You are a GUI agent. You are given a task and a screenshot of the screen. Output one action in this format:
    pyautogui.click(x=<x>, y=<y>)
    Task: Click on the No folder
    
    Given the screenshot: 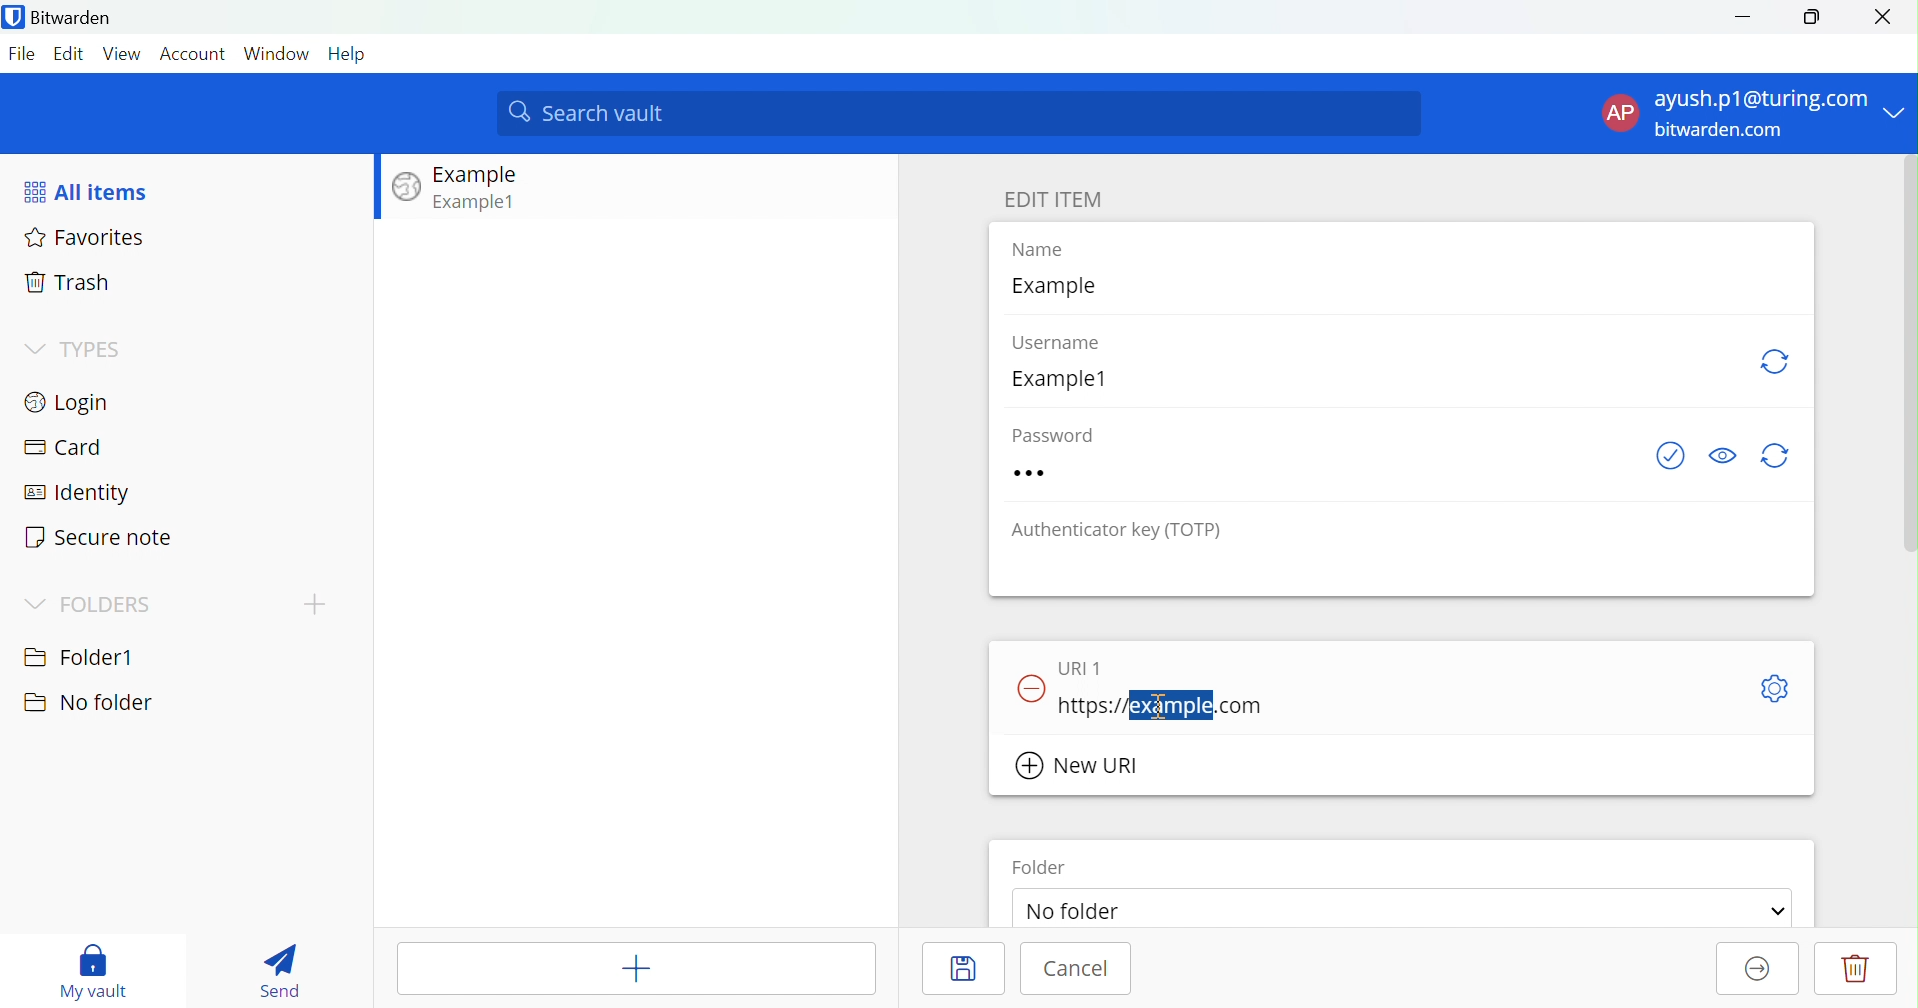 What is the action you would take?
    pyautogui.click(x=87, y=703)
    